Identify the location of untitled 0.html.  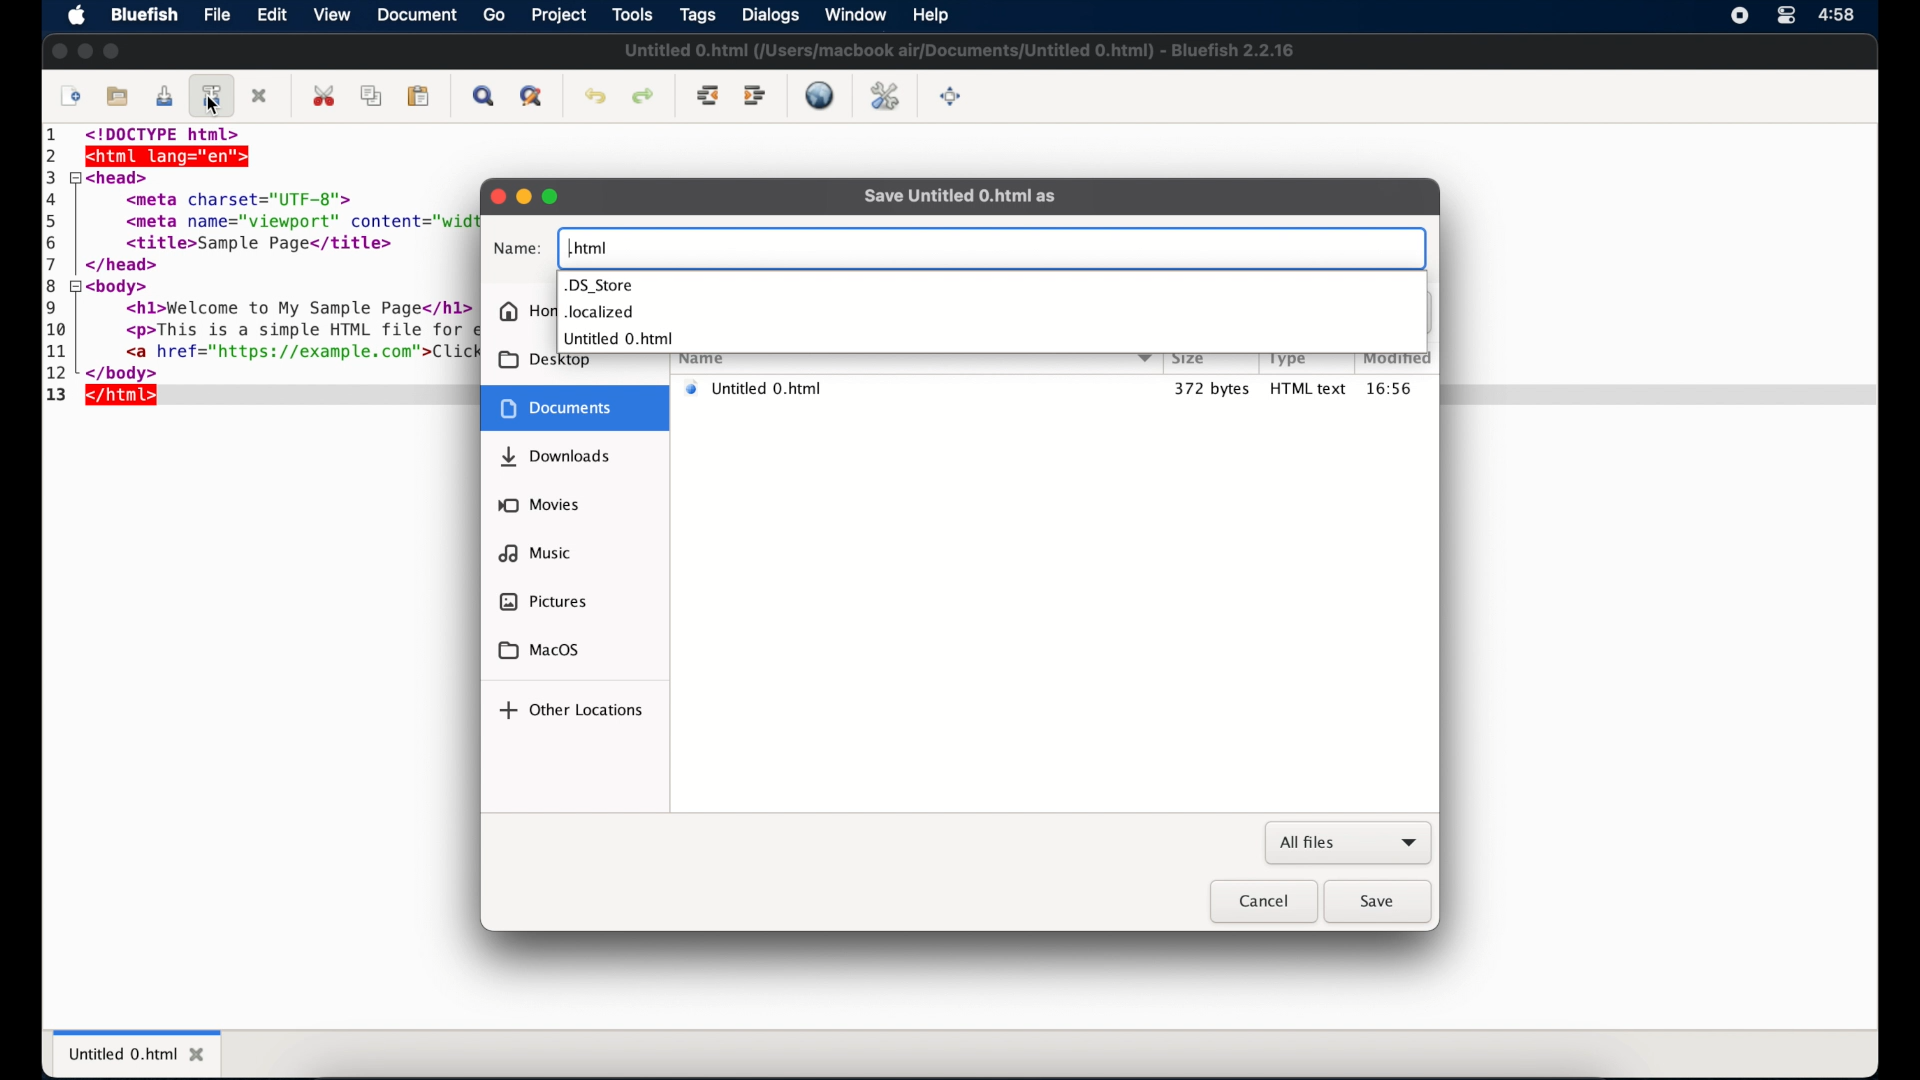
(138, 1052).